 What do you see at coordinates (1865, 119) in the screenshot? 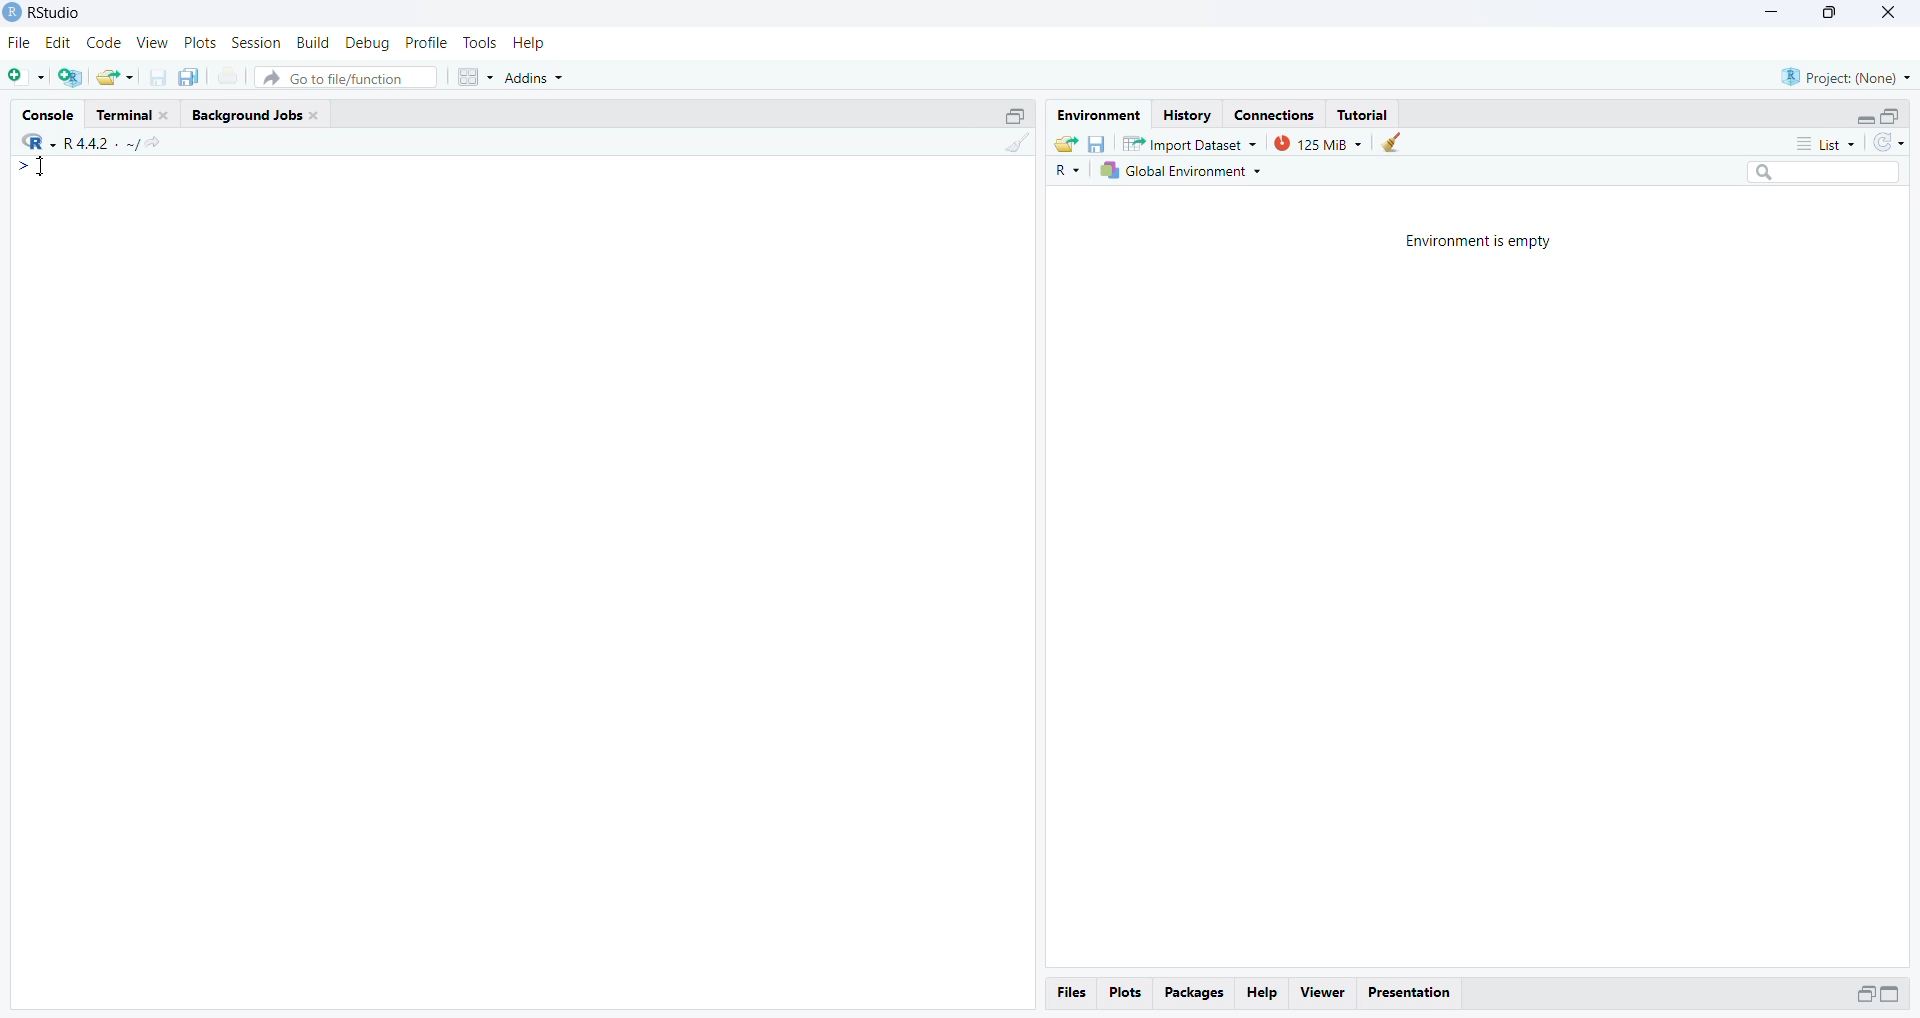
I see `minimize` at bounding box center [1865, 119].